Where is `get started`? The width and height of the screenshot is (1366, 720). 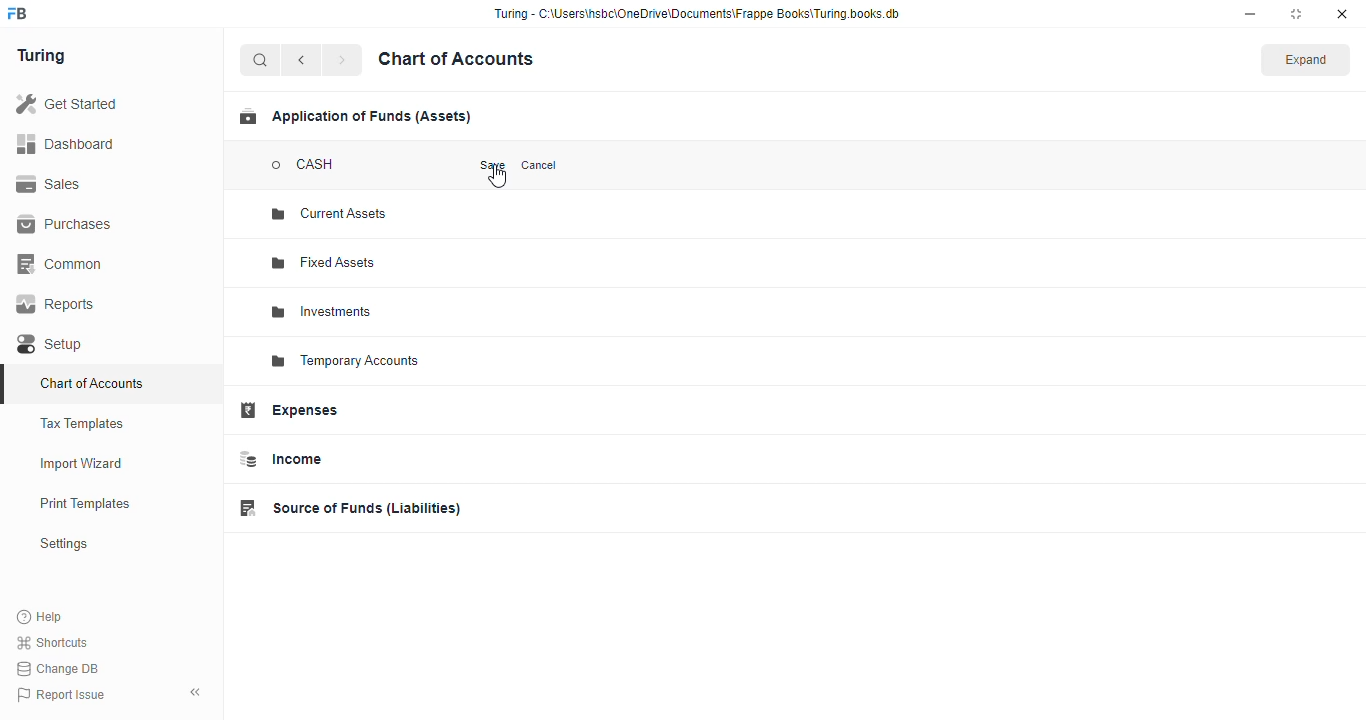 get started is located at coordinates (66, 103).